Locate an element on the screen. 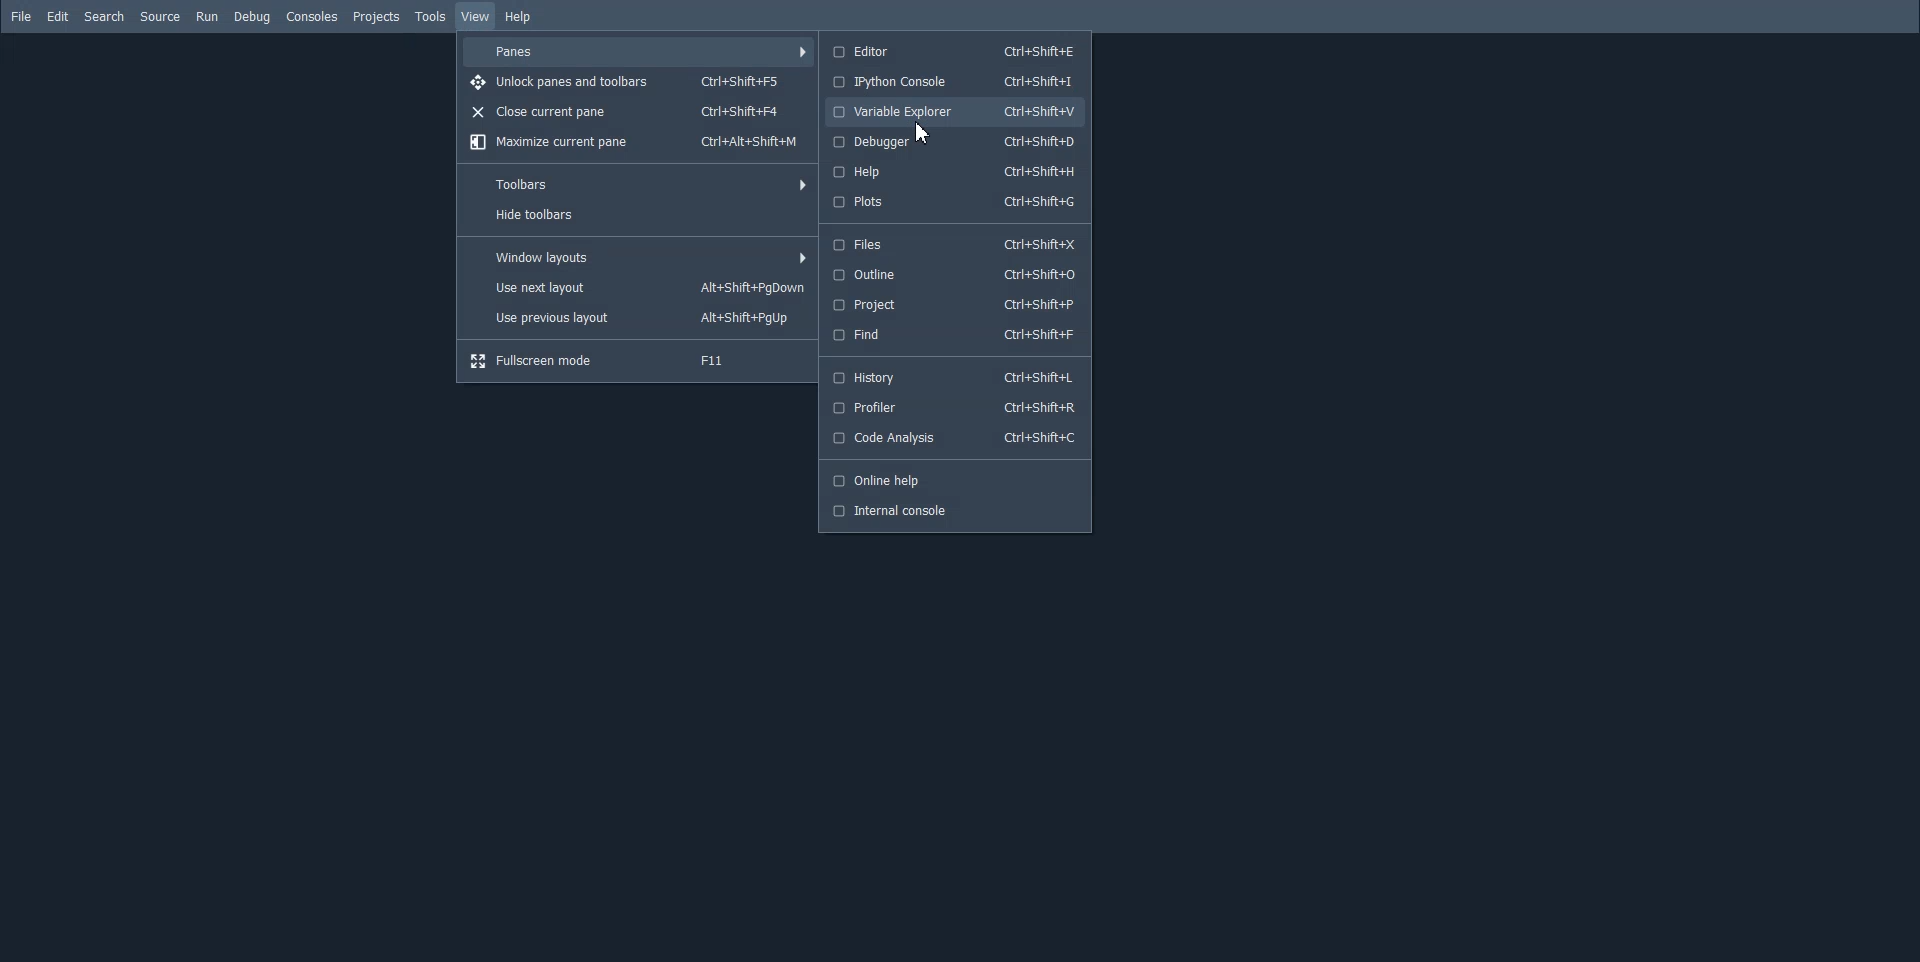 This screenshot has width=1920, height=962. History is located at coordinates (953, 377).